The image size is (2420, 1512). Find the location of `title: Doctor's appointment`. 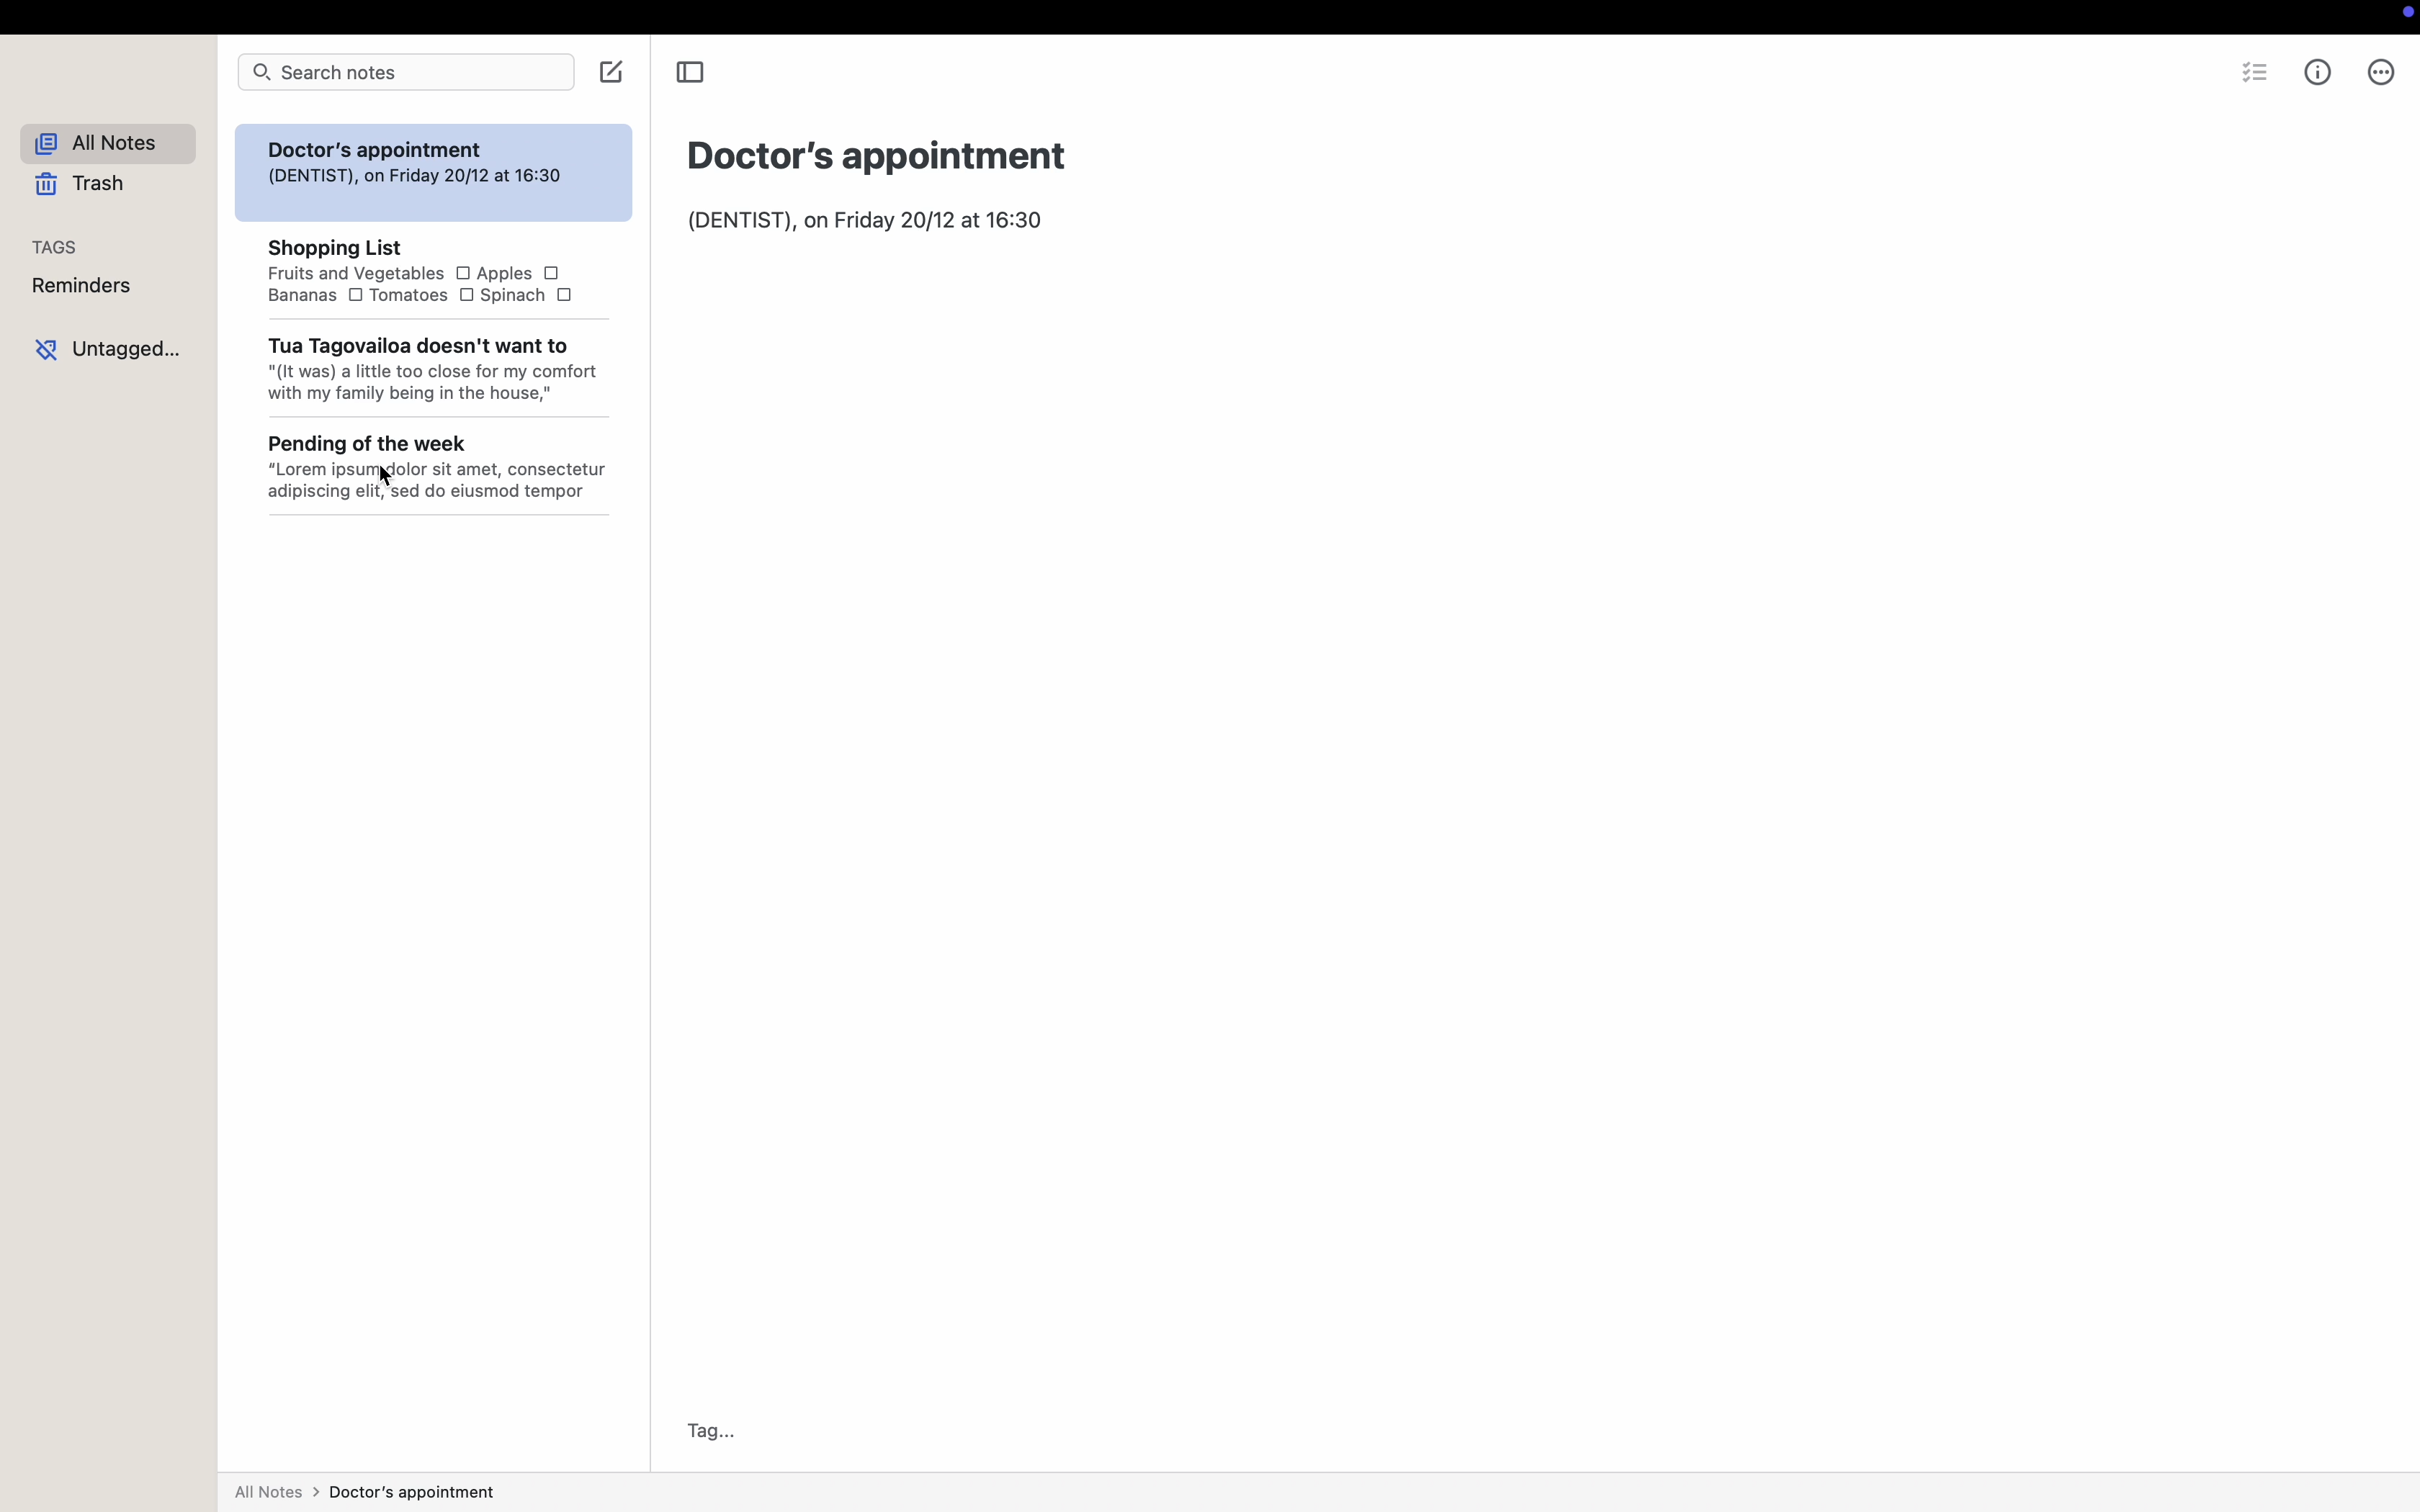

title: Doctor's appointment is located at coordinates (876, 157).